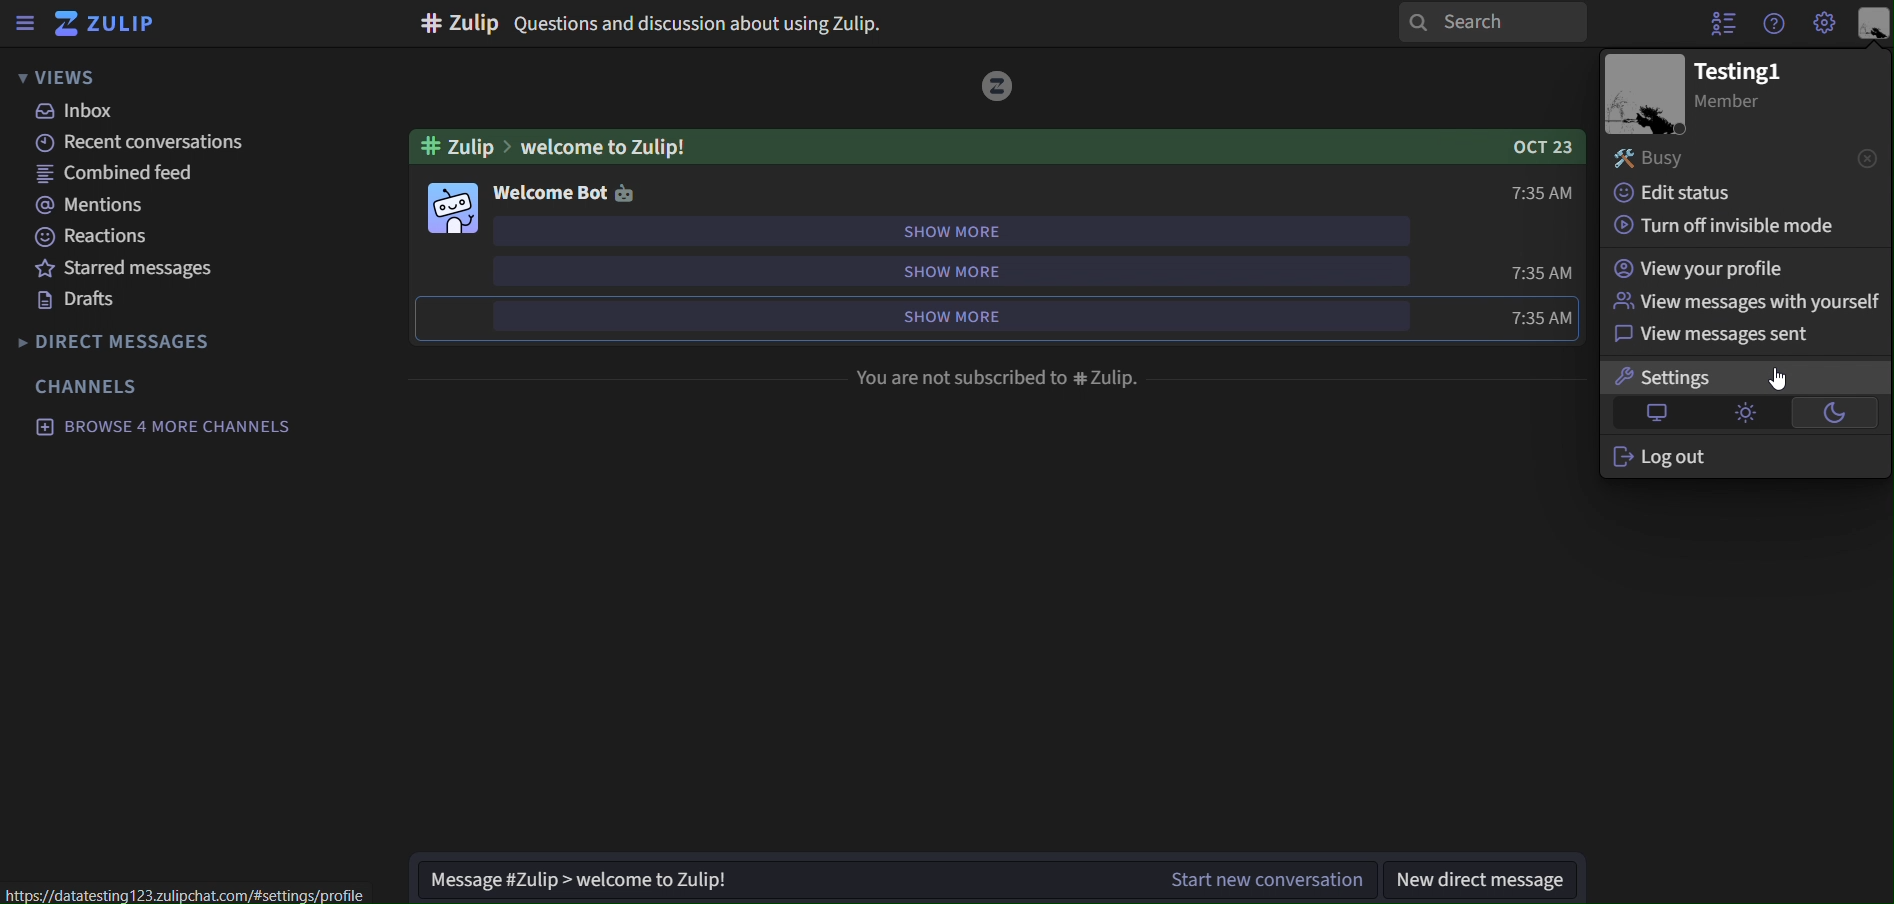 This screenshot has width=1894, height=904. I want to click on log out, so click(1694, 458).